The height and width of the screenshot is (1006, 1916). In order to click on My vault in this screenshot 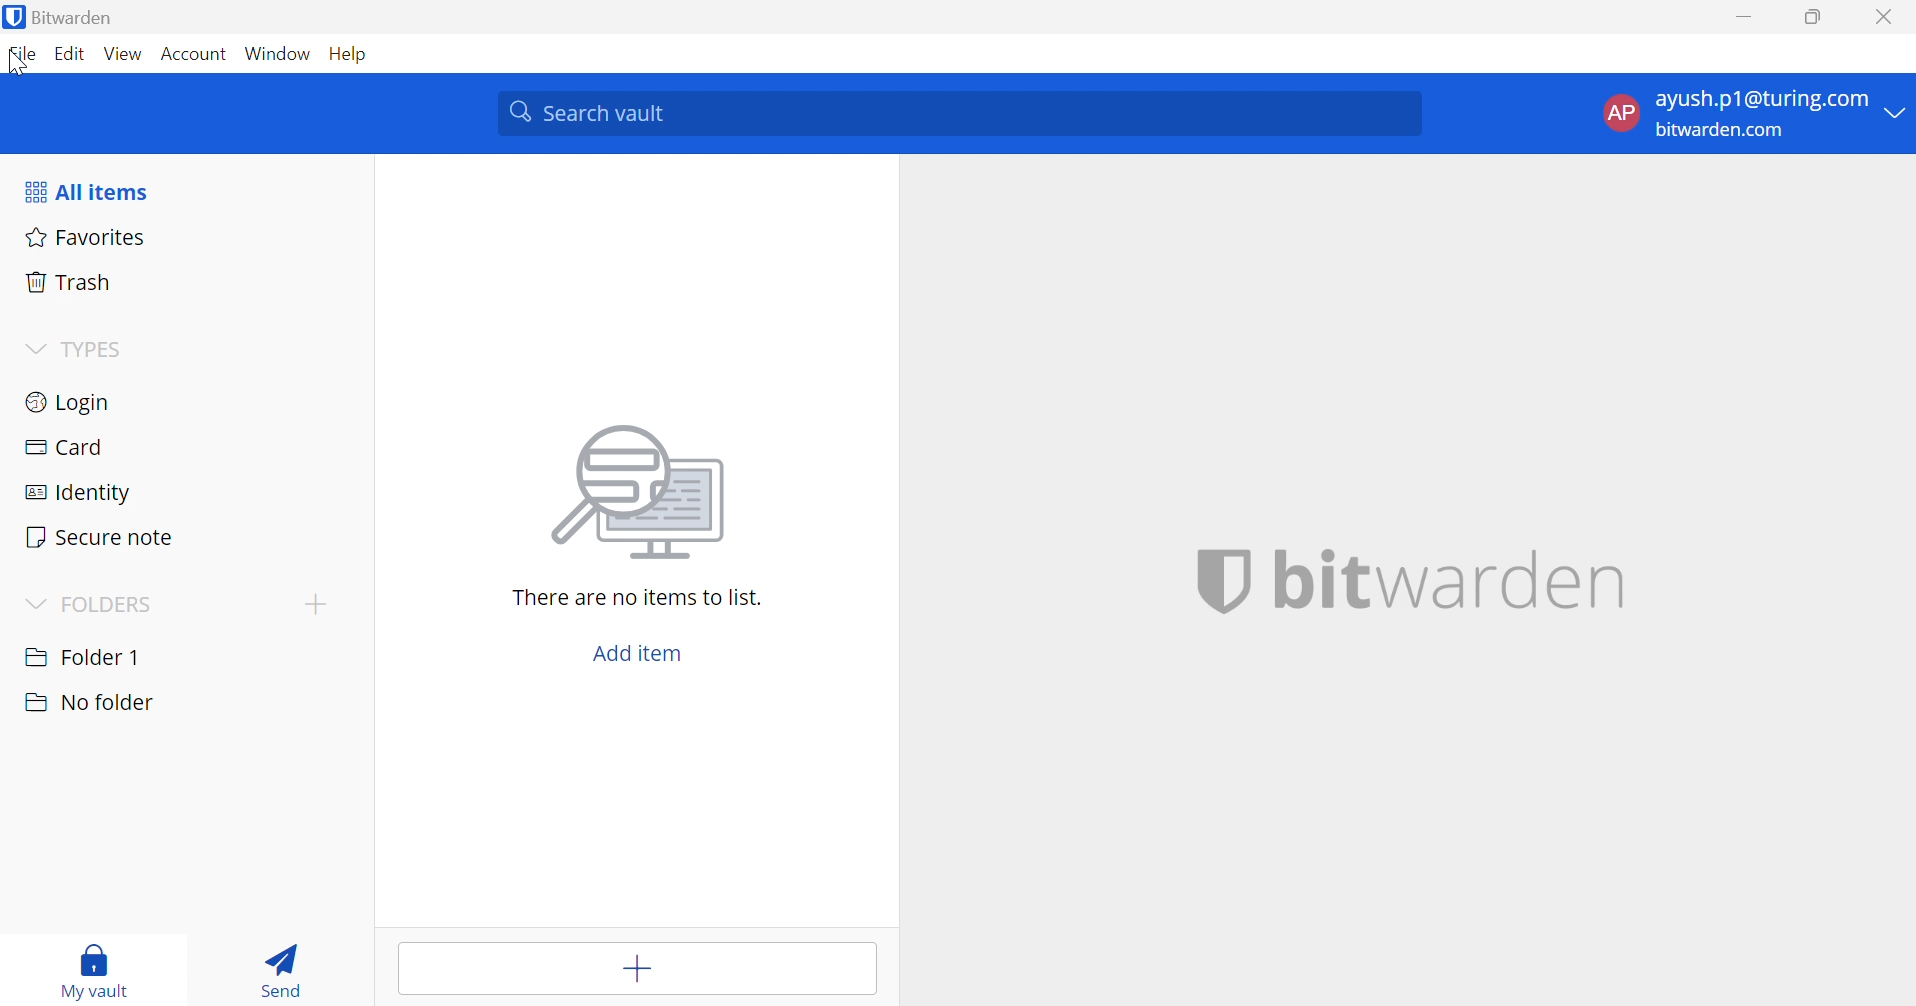, I will do `click(95, 967)`.